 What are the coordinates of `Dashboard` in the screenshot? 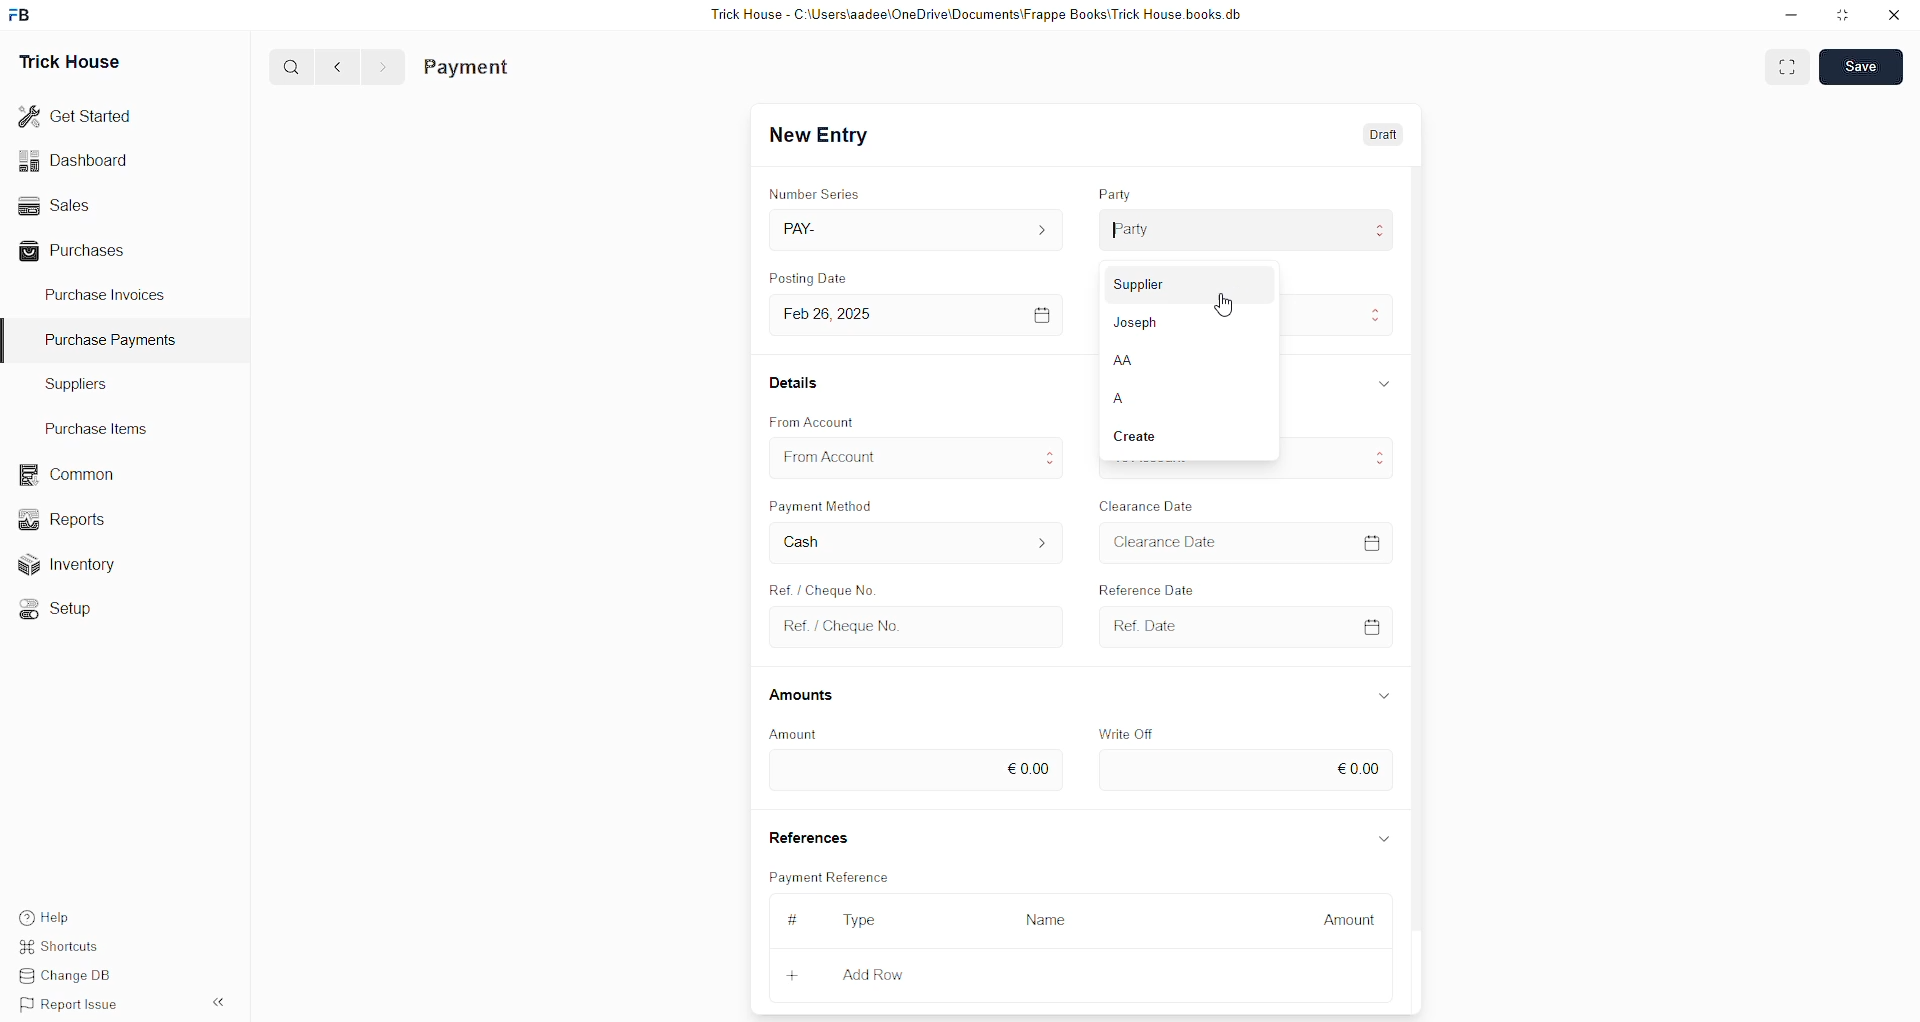 It's located at (77, 160).